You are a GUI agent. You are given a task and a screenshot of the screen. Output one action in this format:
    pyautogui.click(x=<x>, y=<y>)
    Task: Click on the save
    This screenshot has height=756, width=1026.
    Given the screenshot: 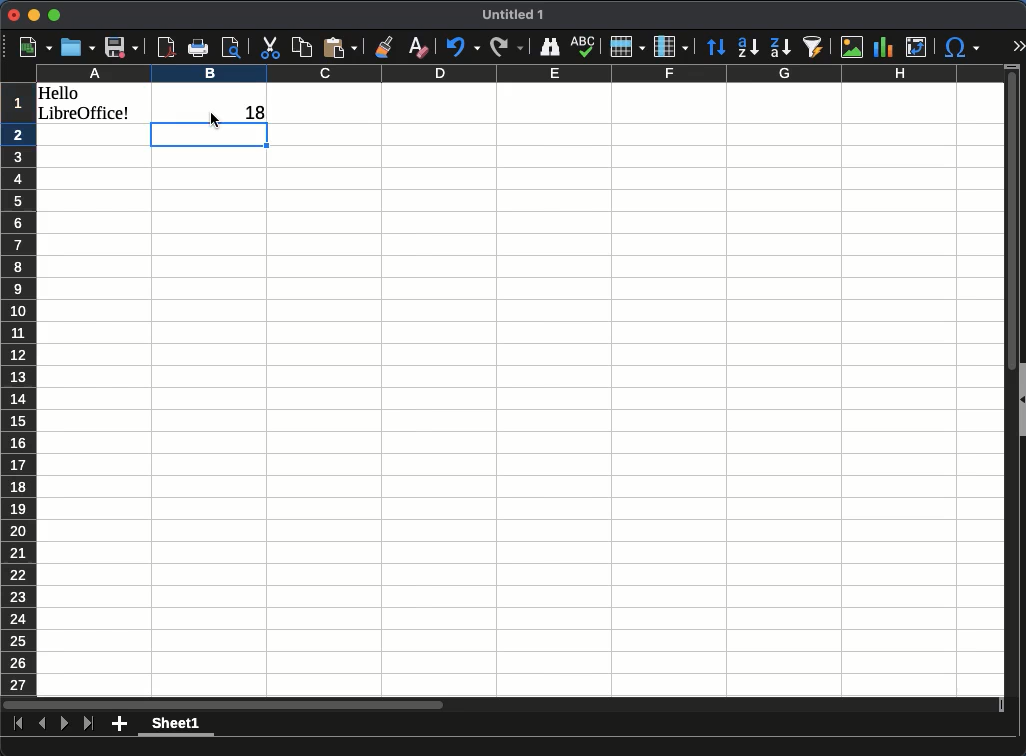 What is the action you would take?
    pyautogui.click(x=124, y=46)
    